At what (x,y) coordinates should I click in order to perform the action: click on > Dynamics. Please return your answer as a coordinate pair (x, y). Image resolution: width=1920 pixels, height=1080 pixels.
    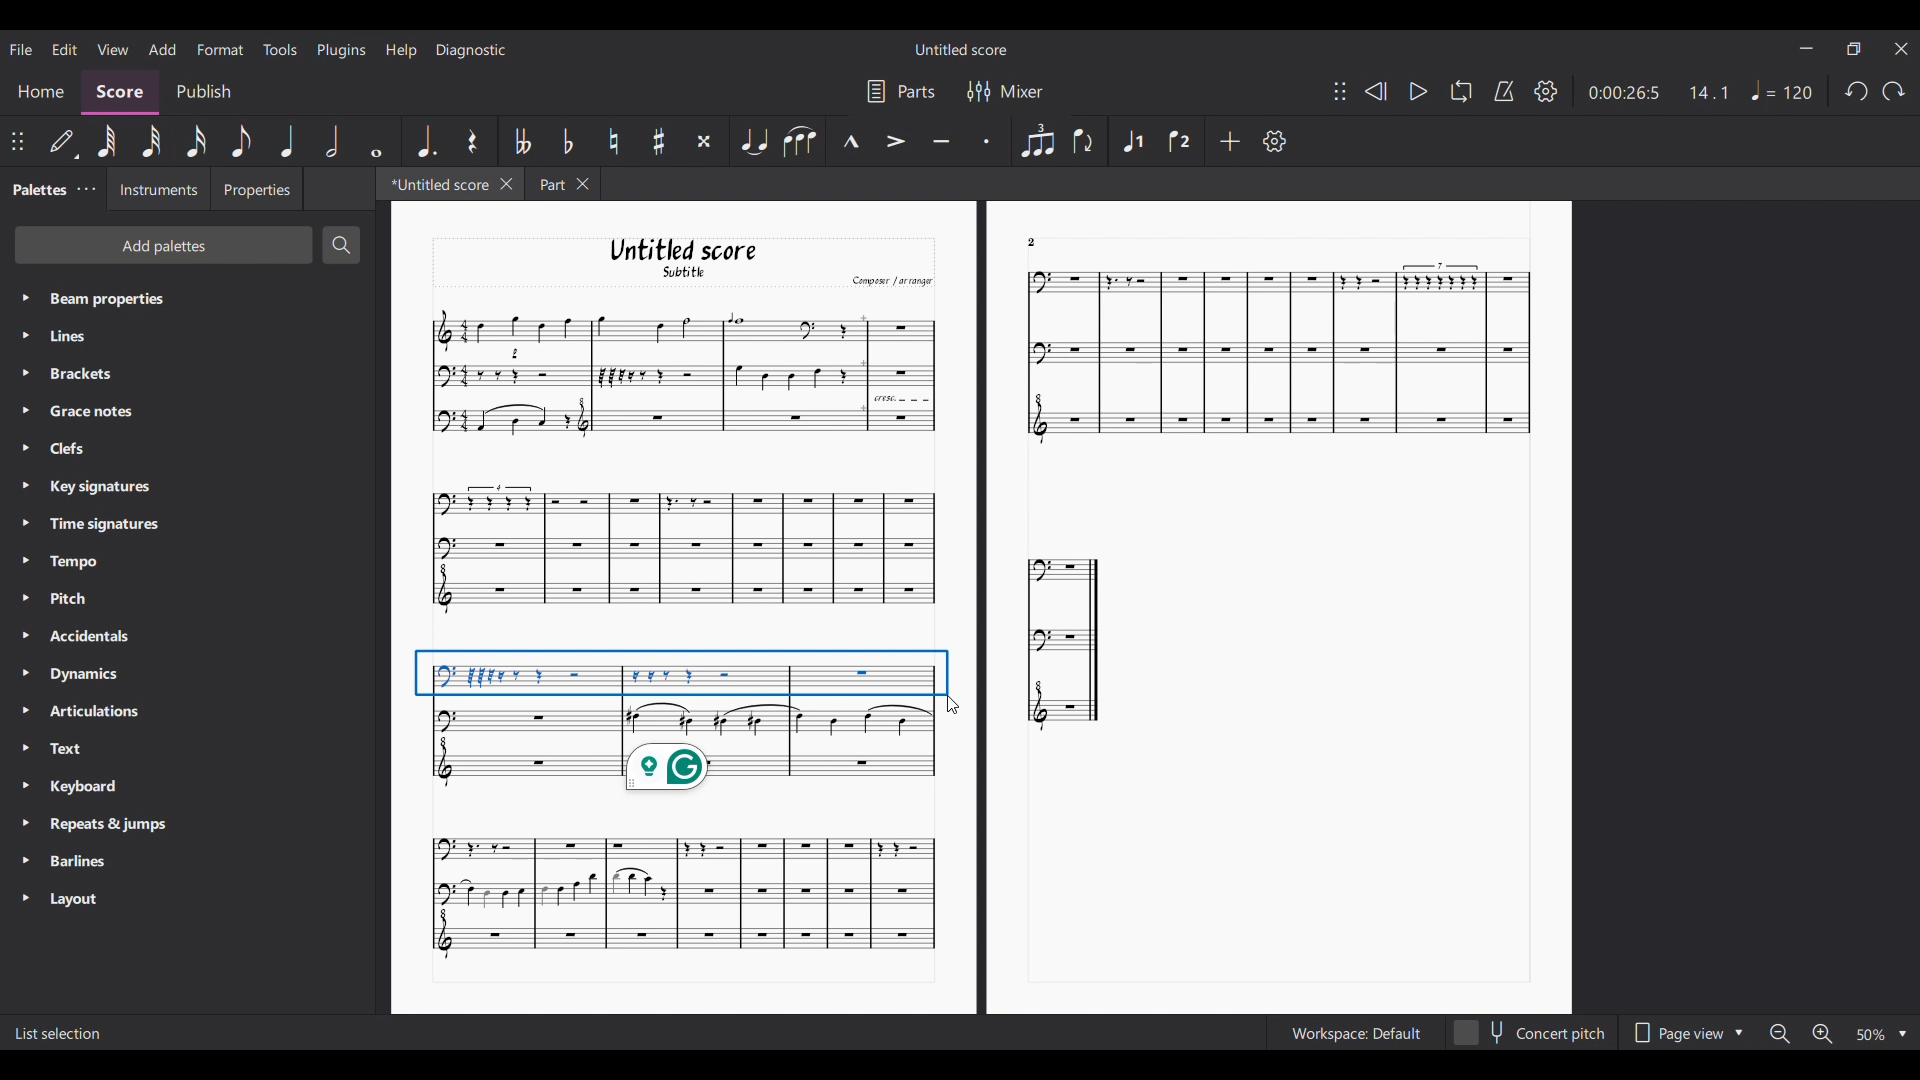
    Looking at the image, I should click on (80, 676).